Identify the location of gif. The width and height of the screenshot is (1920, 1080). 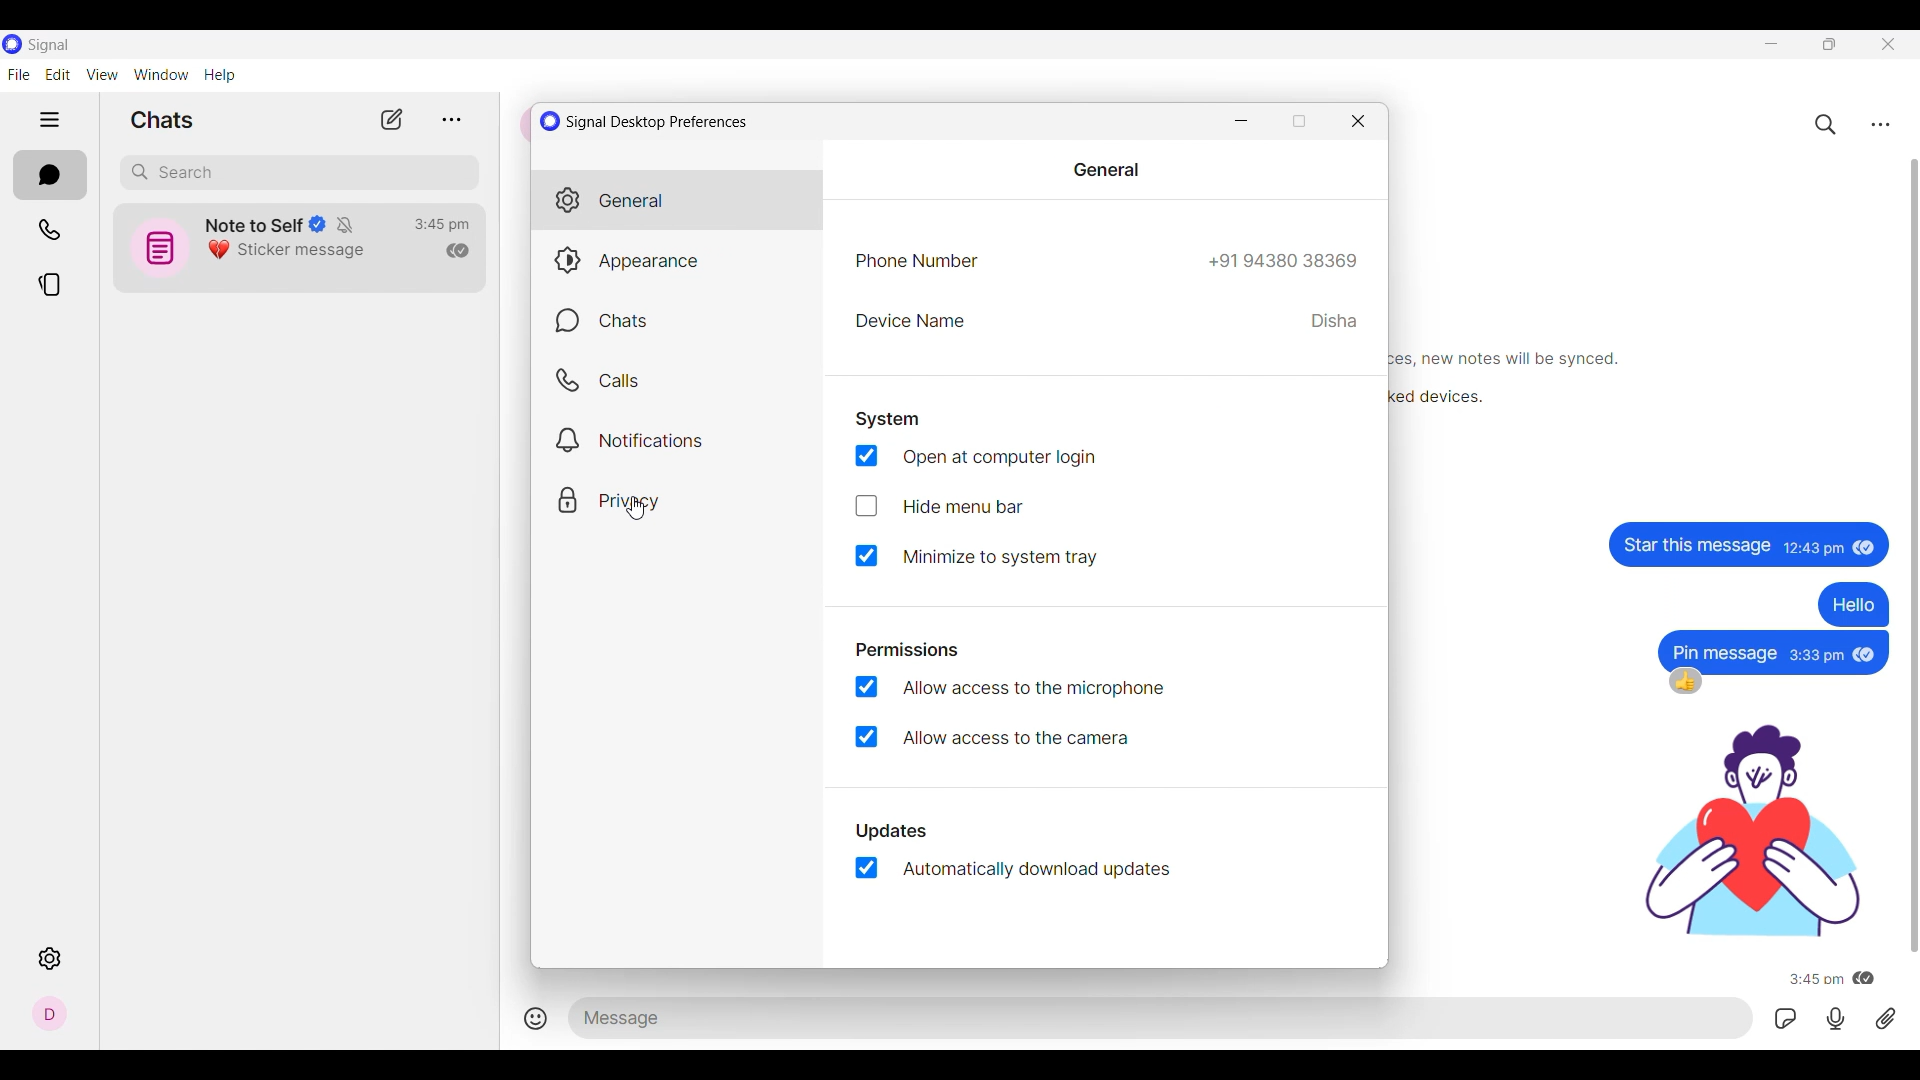
(1748, 830).